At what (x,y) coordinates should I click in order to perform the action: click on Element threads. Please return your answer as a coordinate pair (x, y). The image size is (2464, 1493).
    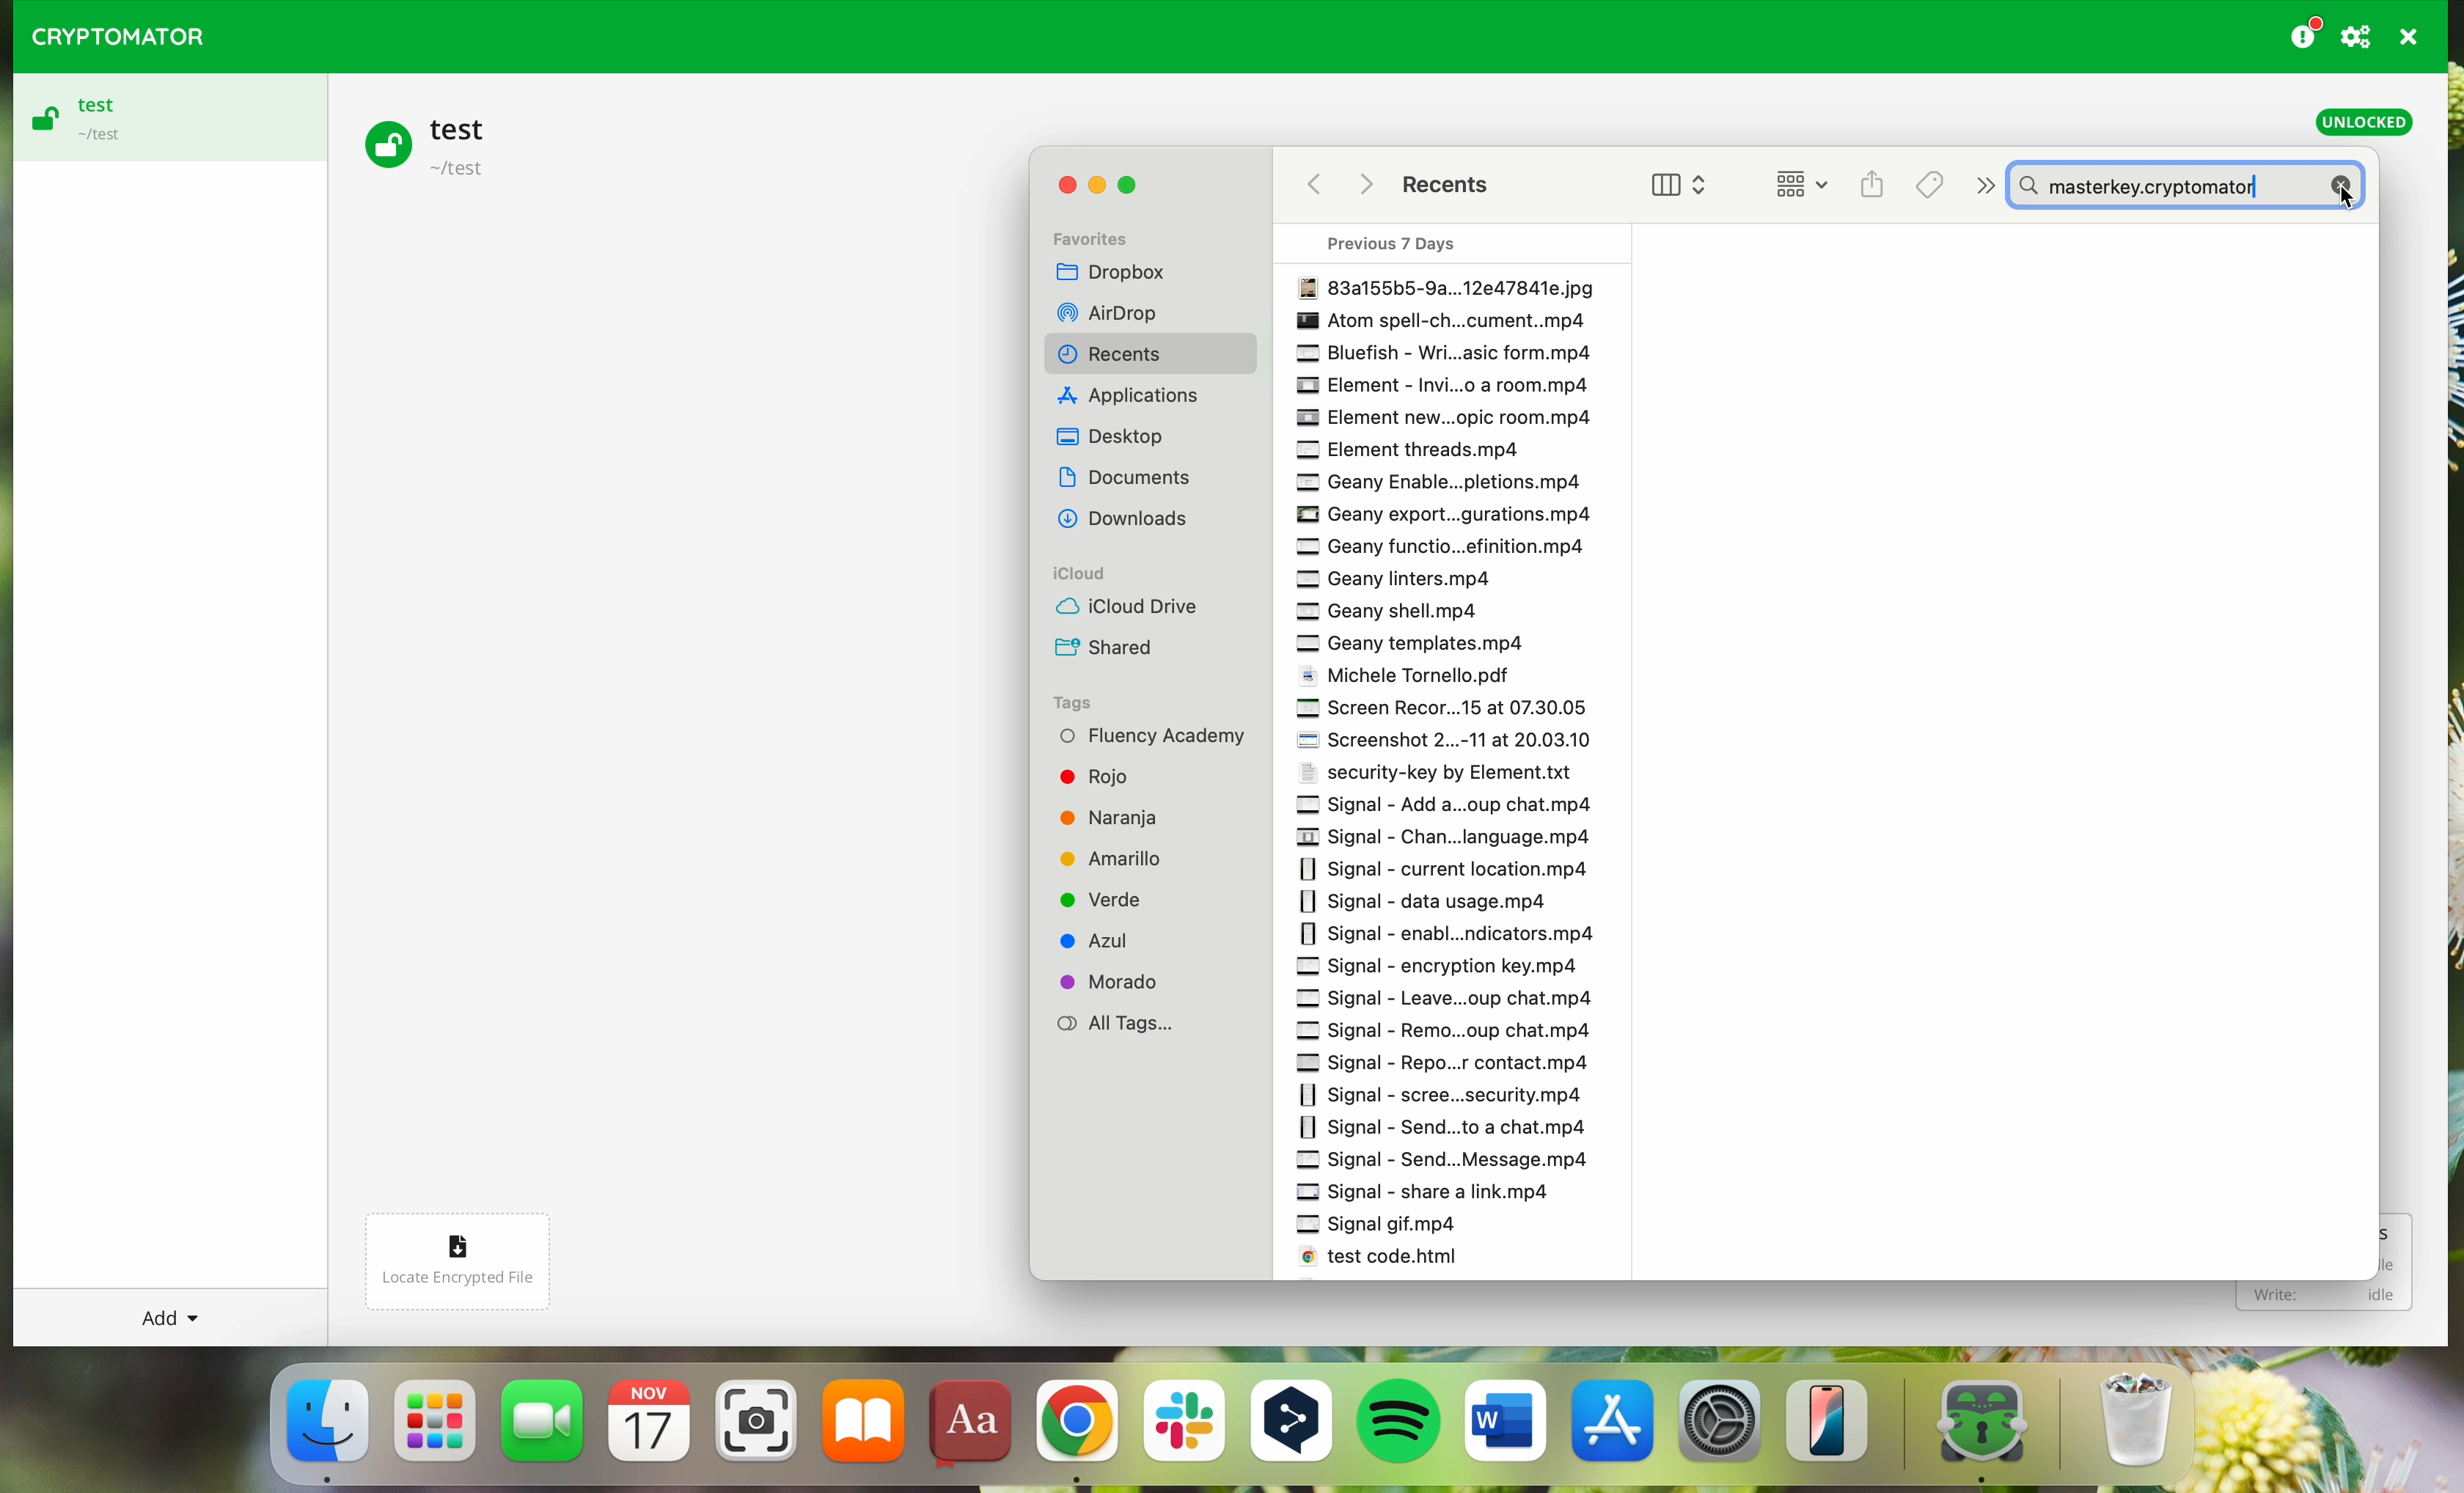
    Looking at the image, I should click on (1402, 449).